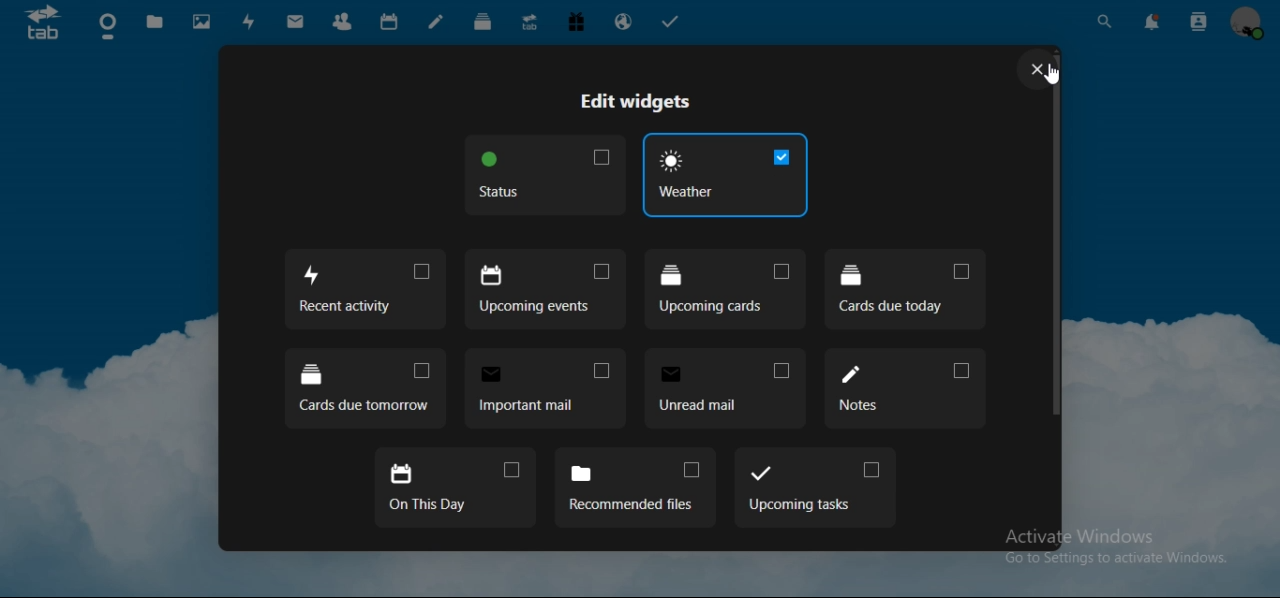 This screenshot has height=598, width=1280. I want to click on important mail, so click(545, 385).